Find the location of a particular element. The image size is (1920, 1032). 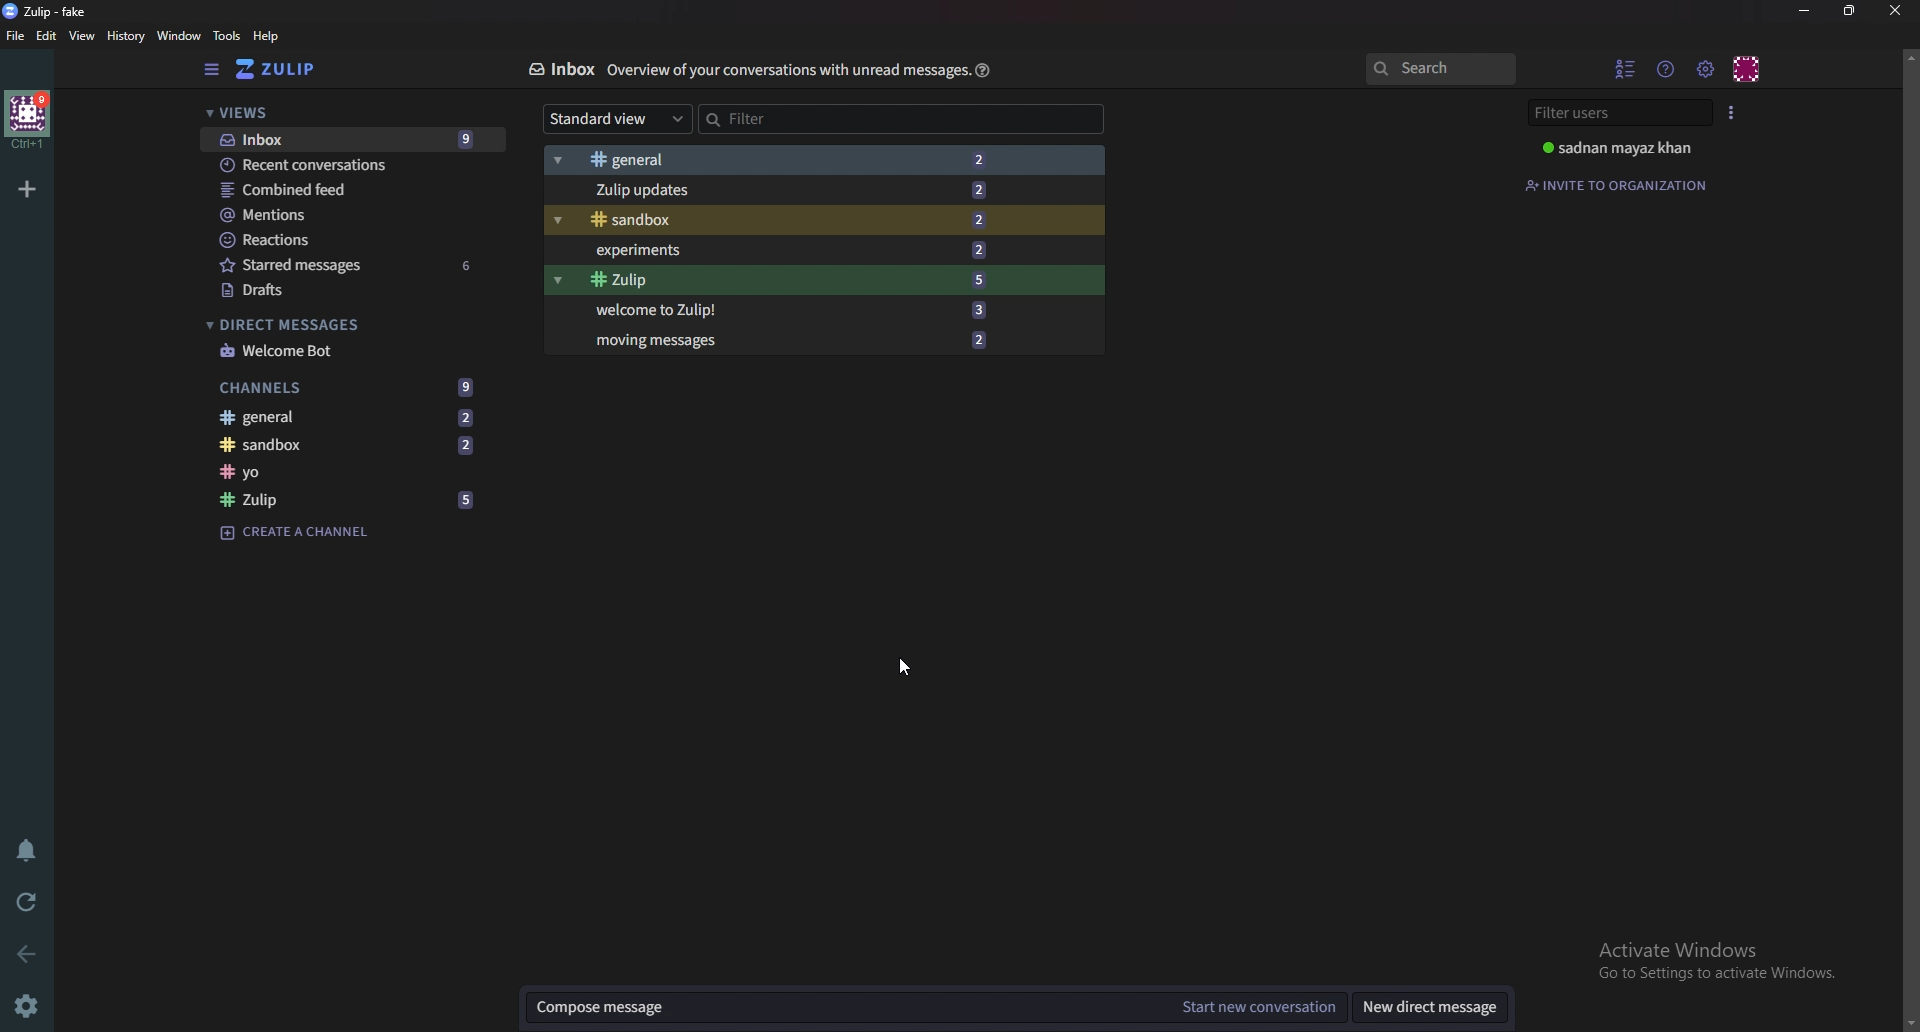

Zulip updates is located at coordinates (781, 192).